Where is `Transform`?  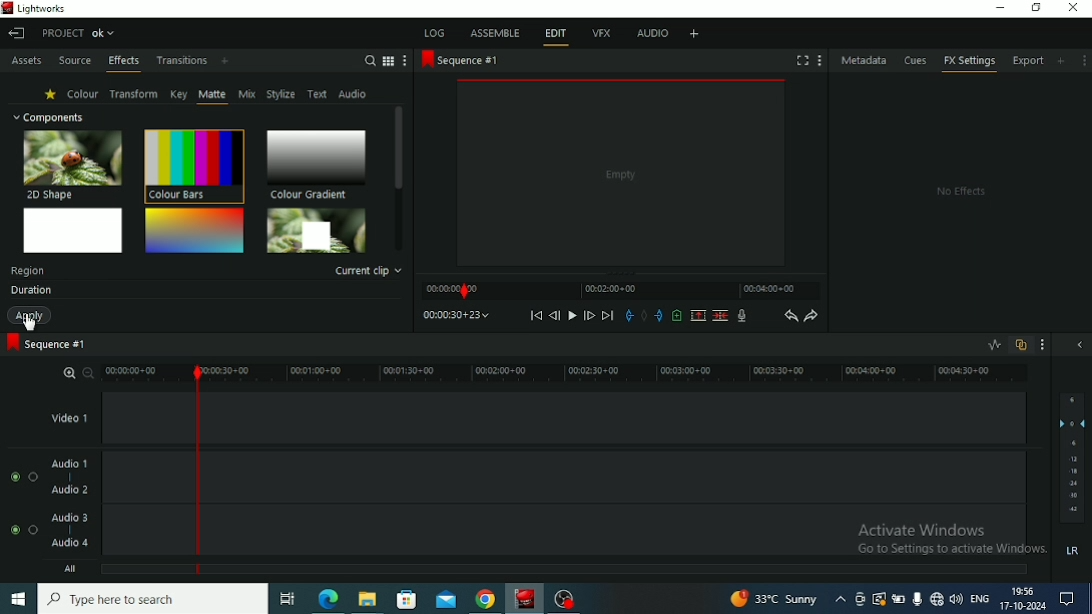 Transform is located at coordinates (134, 94).